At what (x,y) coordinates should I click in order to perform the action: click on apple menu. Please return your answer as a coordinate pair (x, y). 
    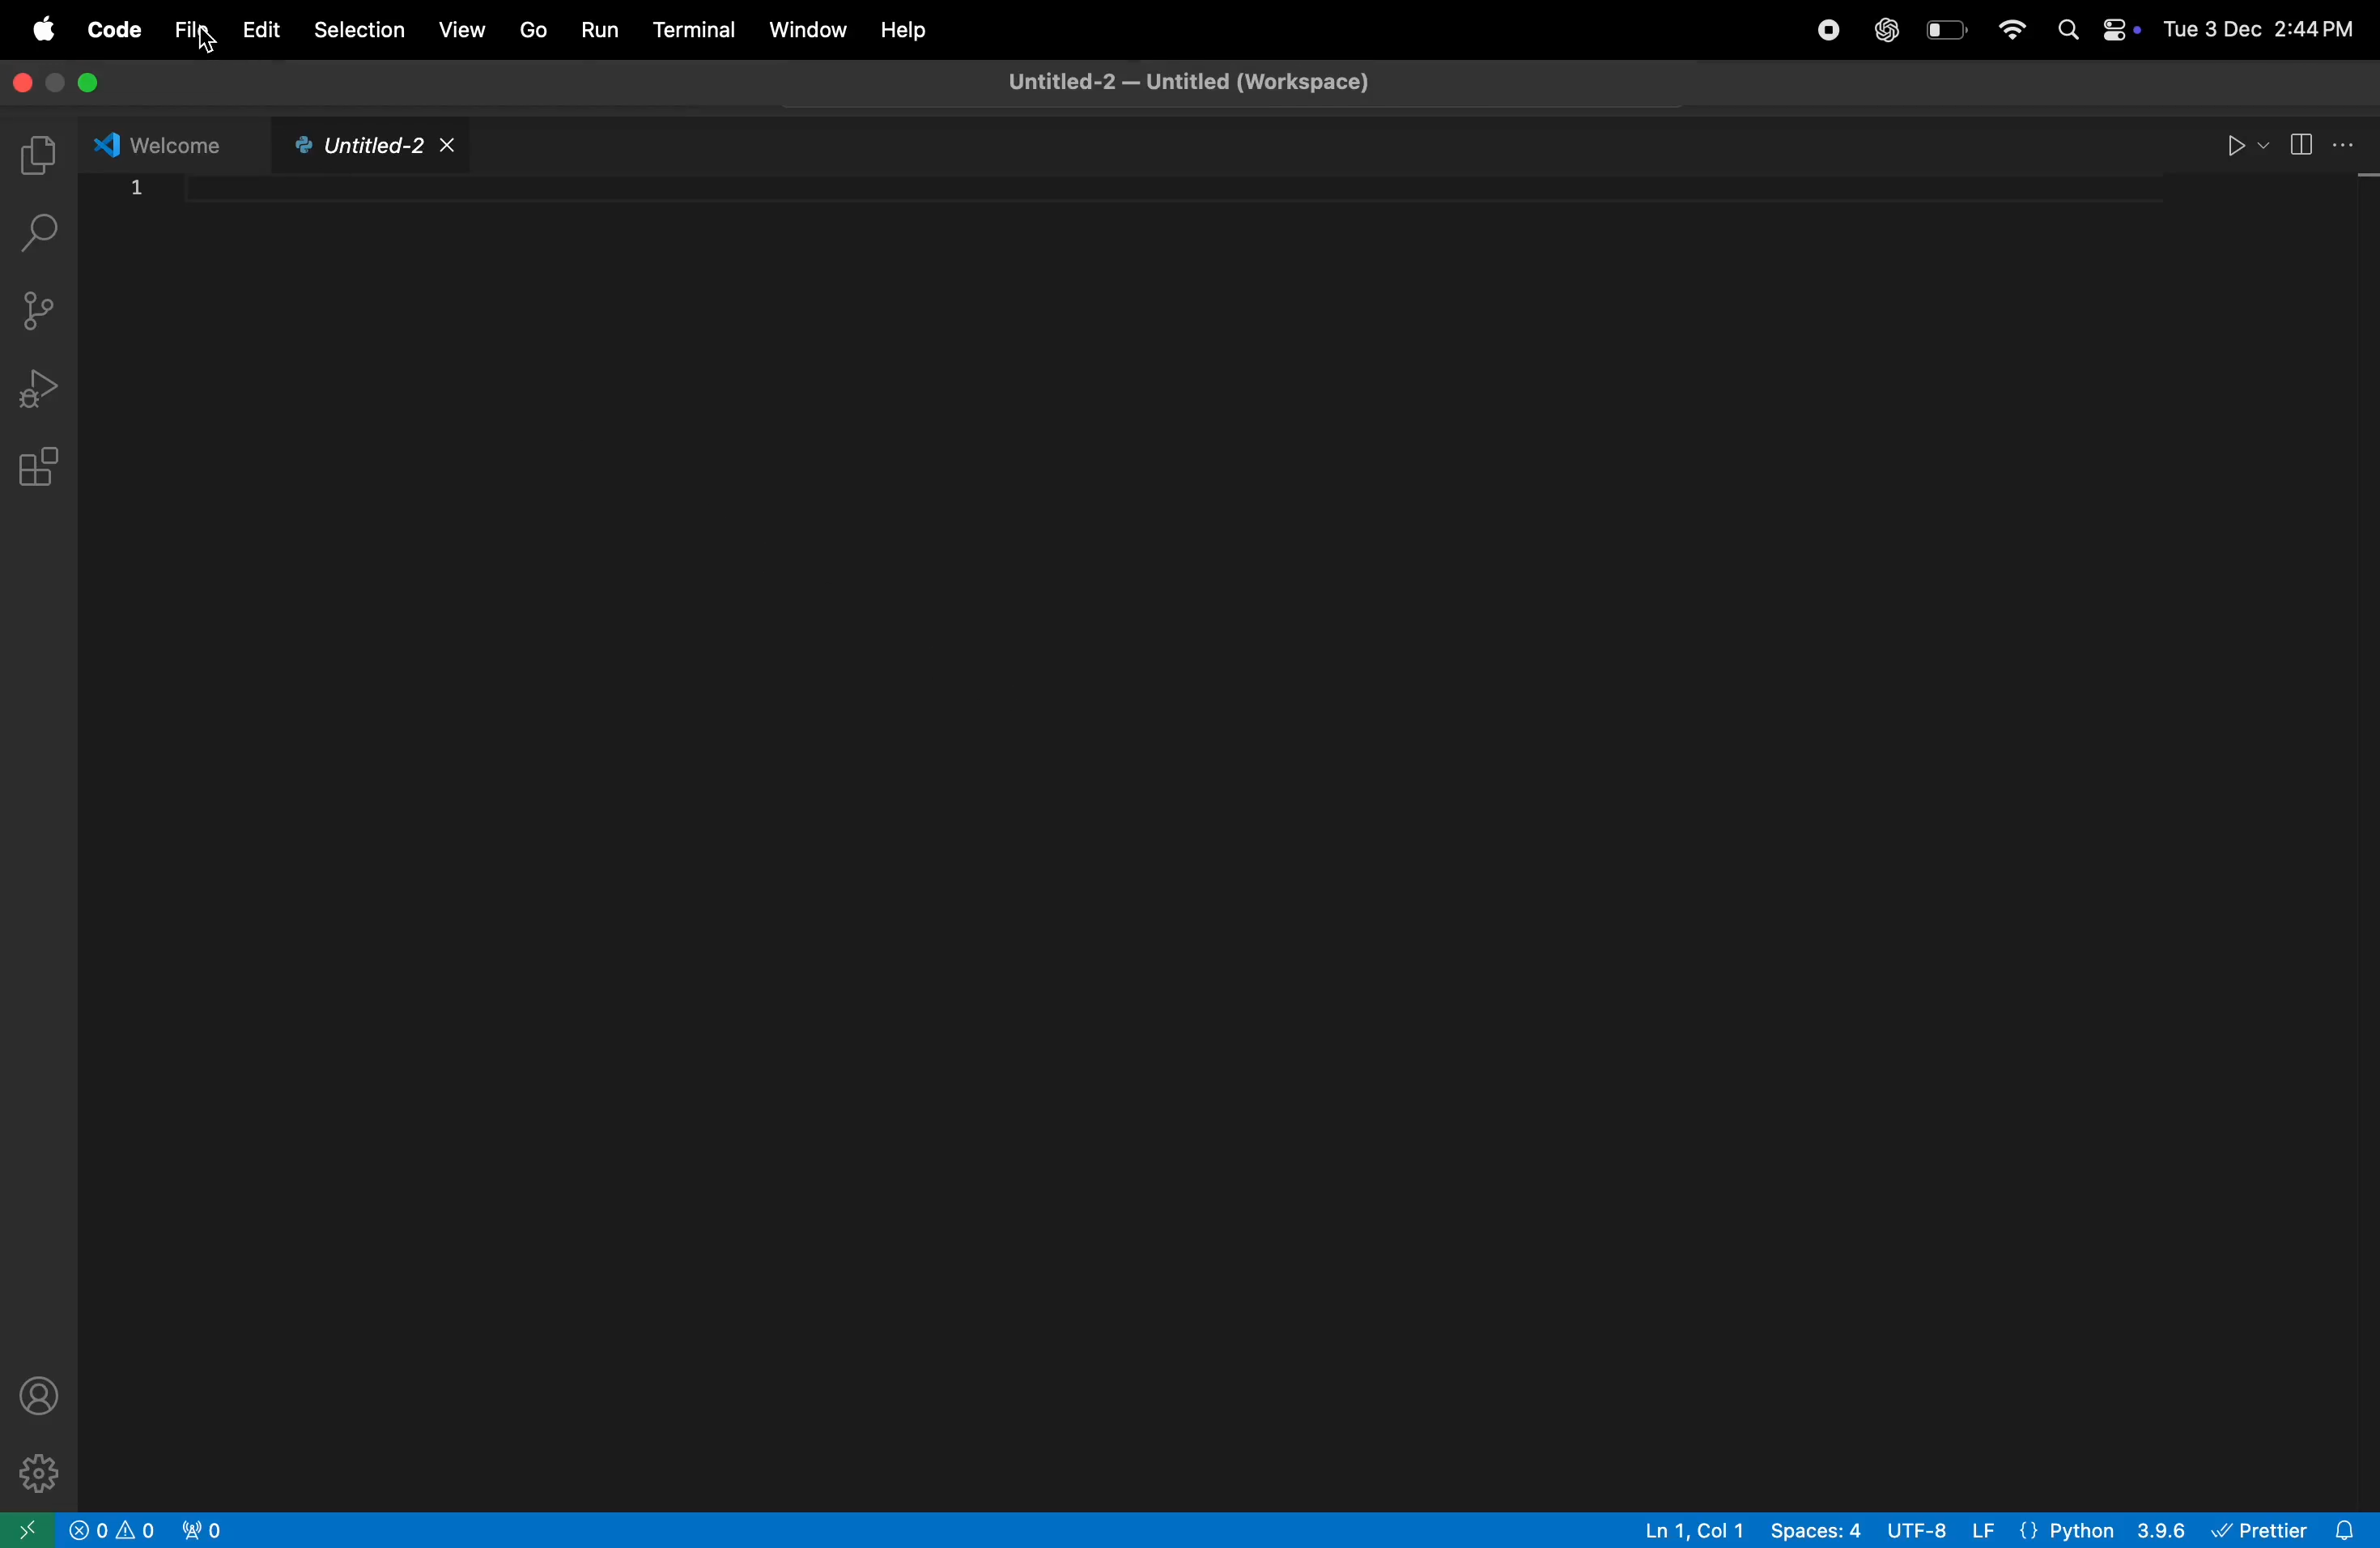
    Looking at the image, I should click on (45, 25).